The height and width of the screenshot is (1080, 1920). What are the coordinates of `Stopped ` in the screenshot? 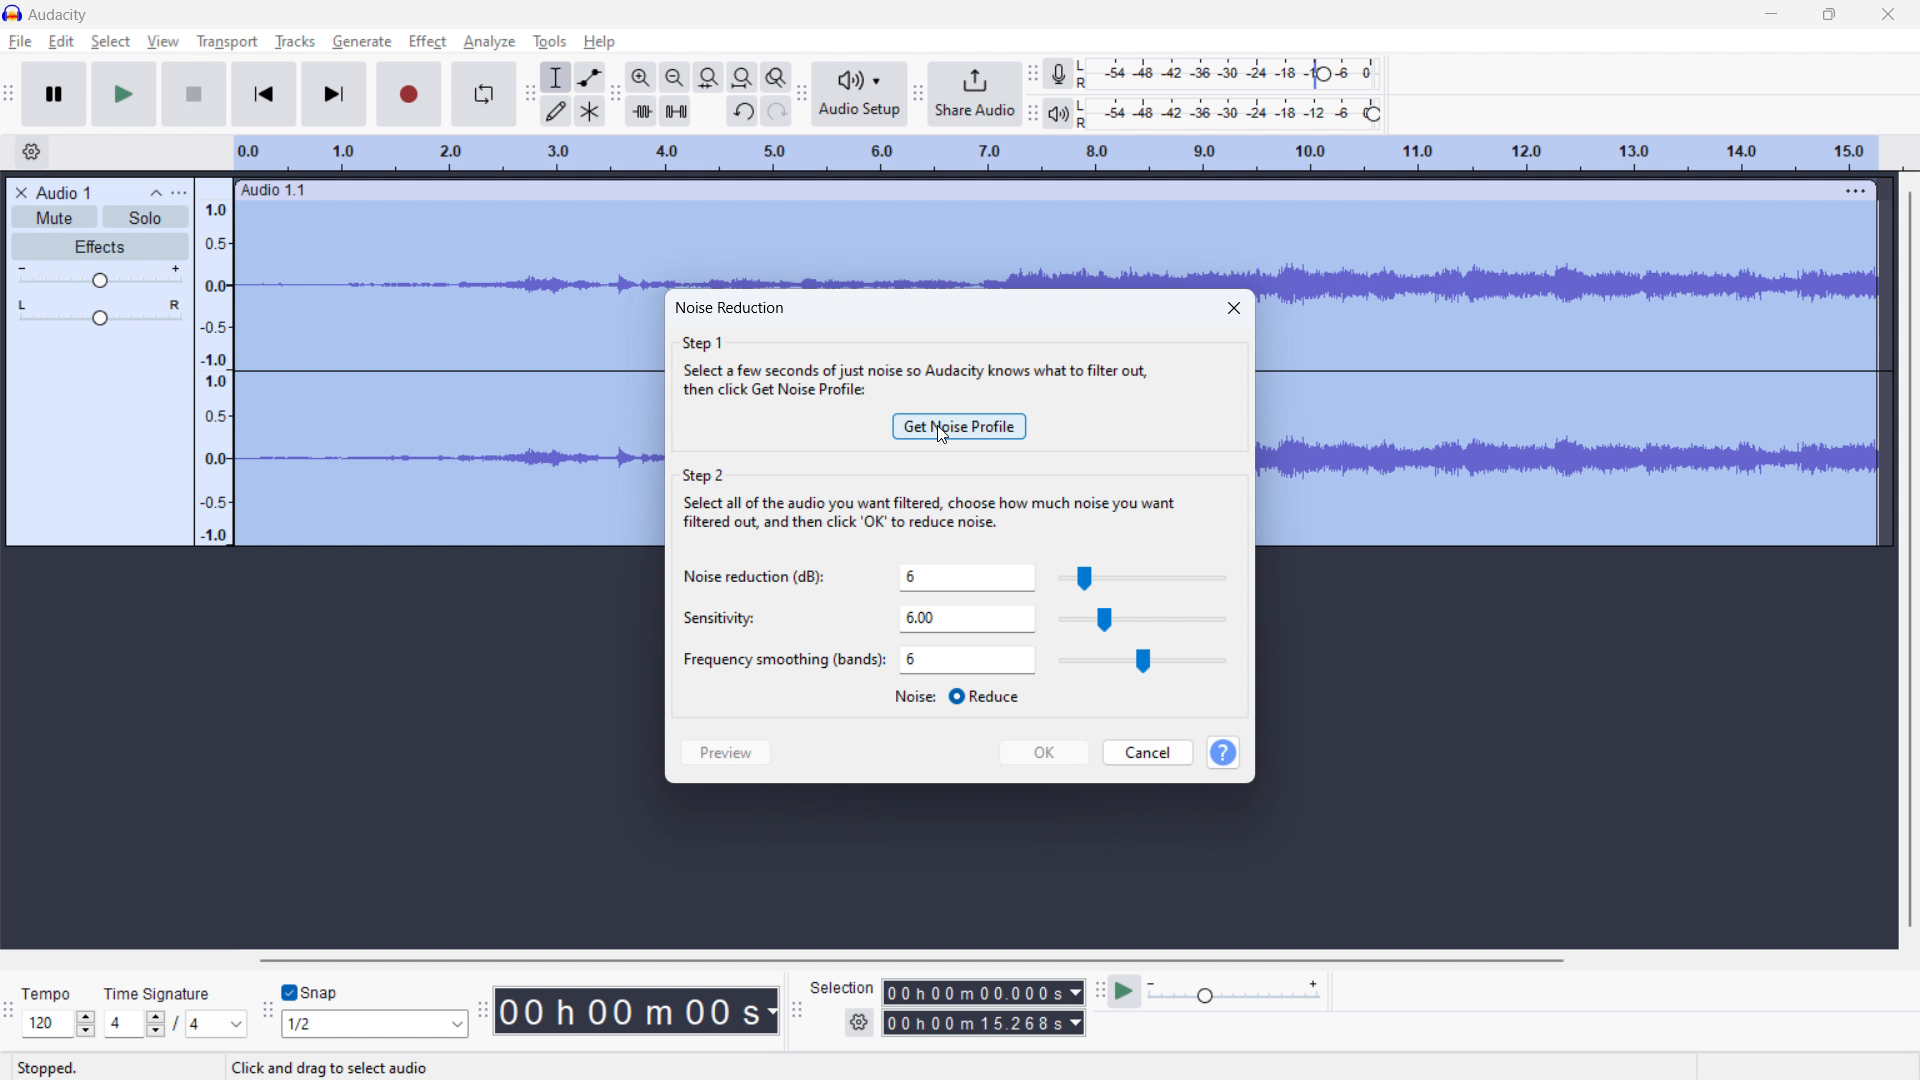 It's located at (51, 1068).